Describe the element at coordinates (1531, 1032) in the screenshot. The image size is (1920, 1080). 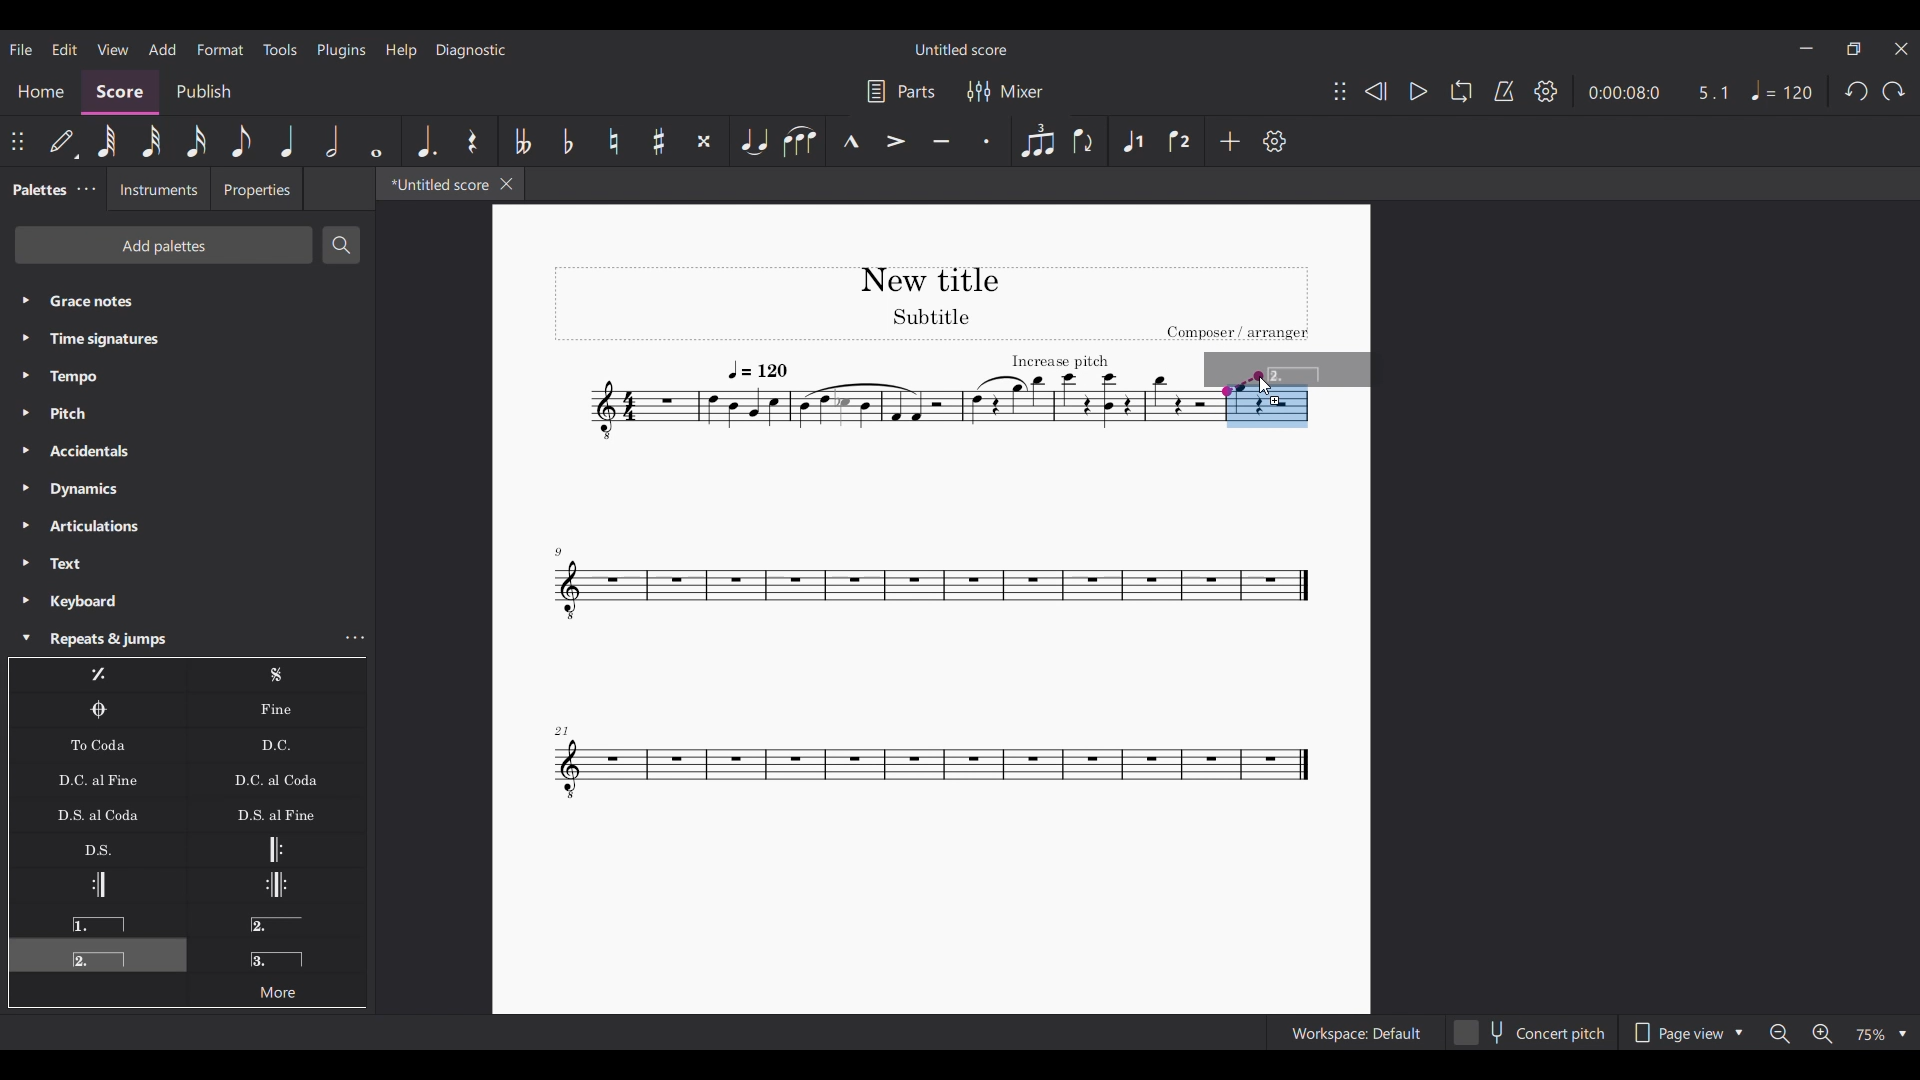
I see `Concert pitch toggle` at that location.